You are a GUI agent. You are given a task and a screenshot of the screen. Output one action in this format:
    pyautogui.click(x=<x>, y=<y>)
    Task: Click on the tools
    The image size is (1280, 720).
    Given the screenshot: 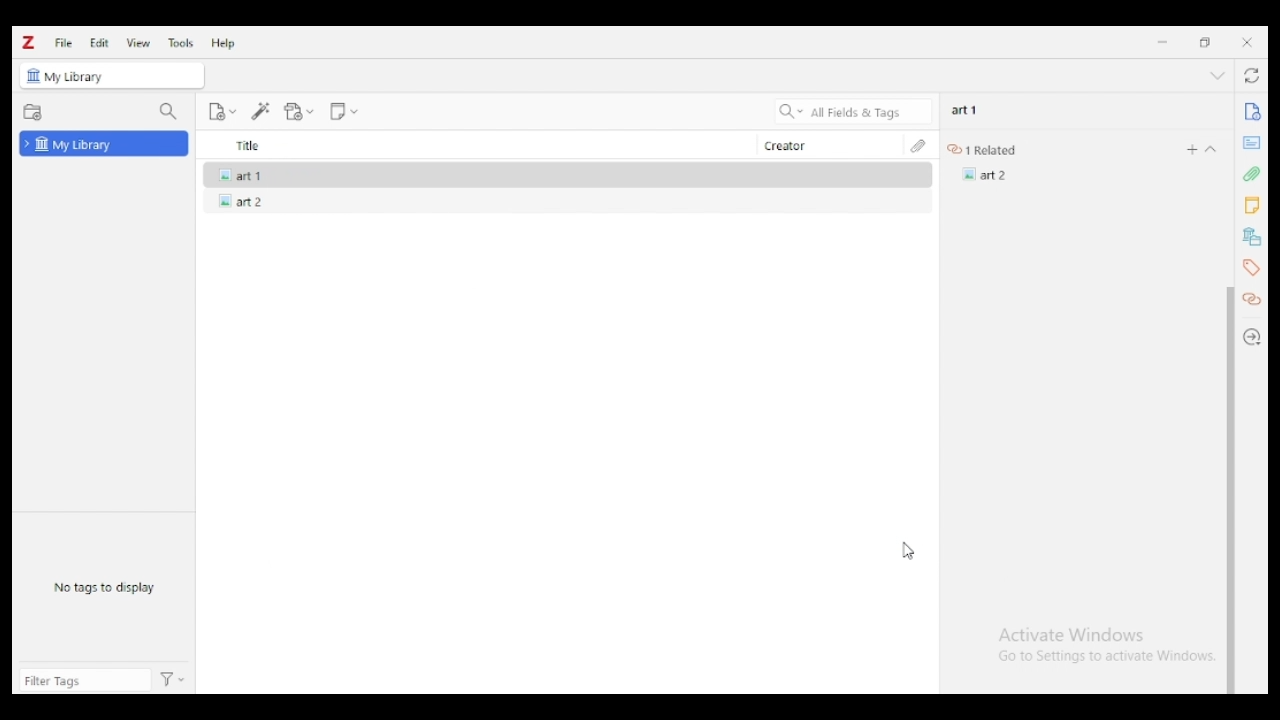 What is the action you would take?
    pyautogui.click(x=182, y=43)
    